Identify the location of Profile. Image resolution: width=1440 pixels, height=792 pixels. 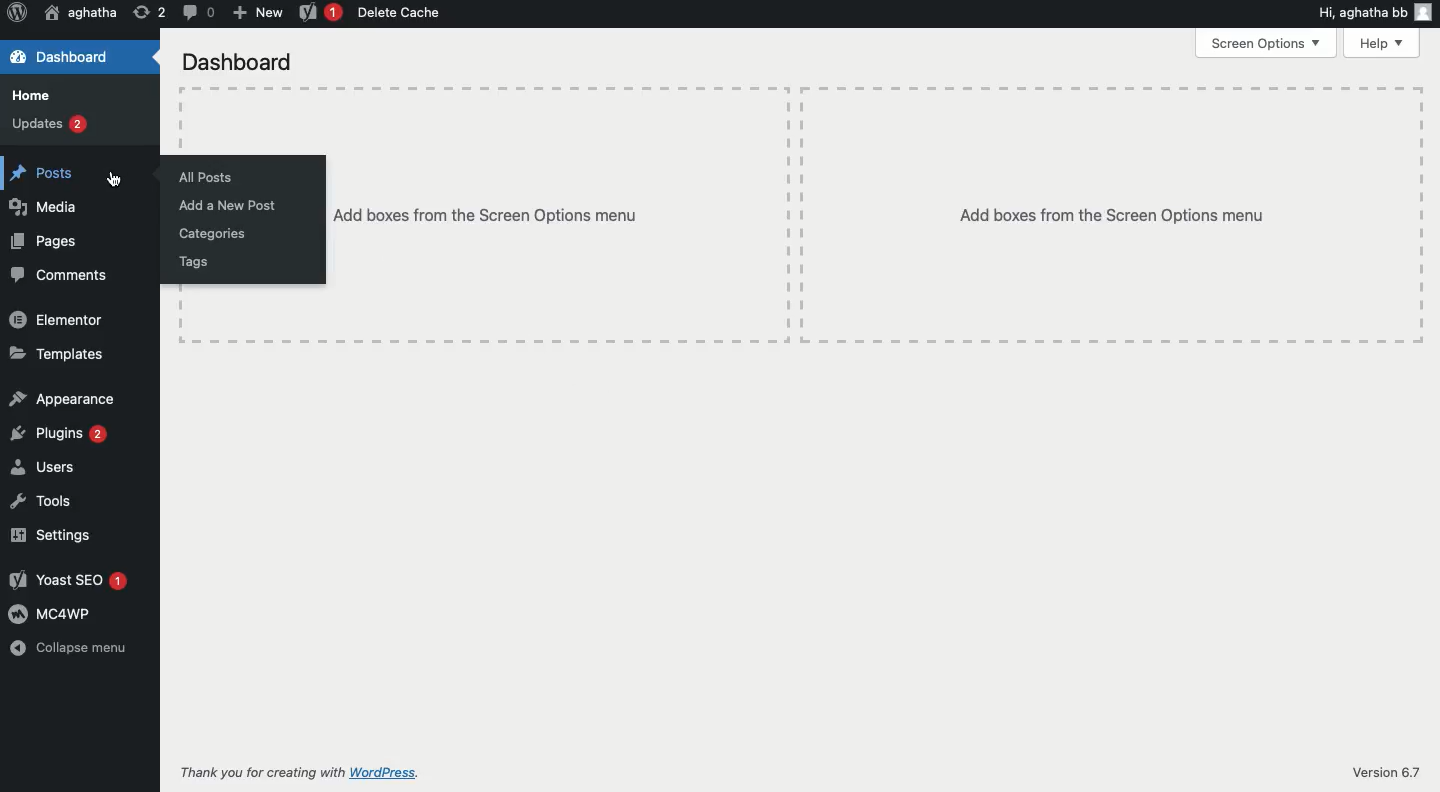
(1425, 14).